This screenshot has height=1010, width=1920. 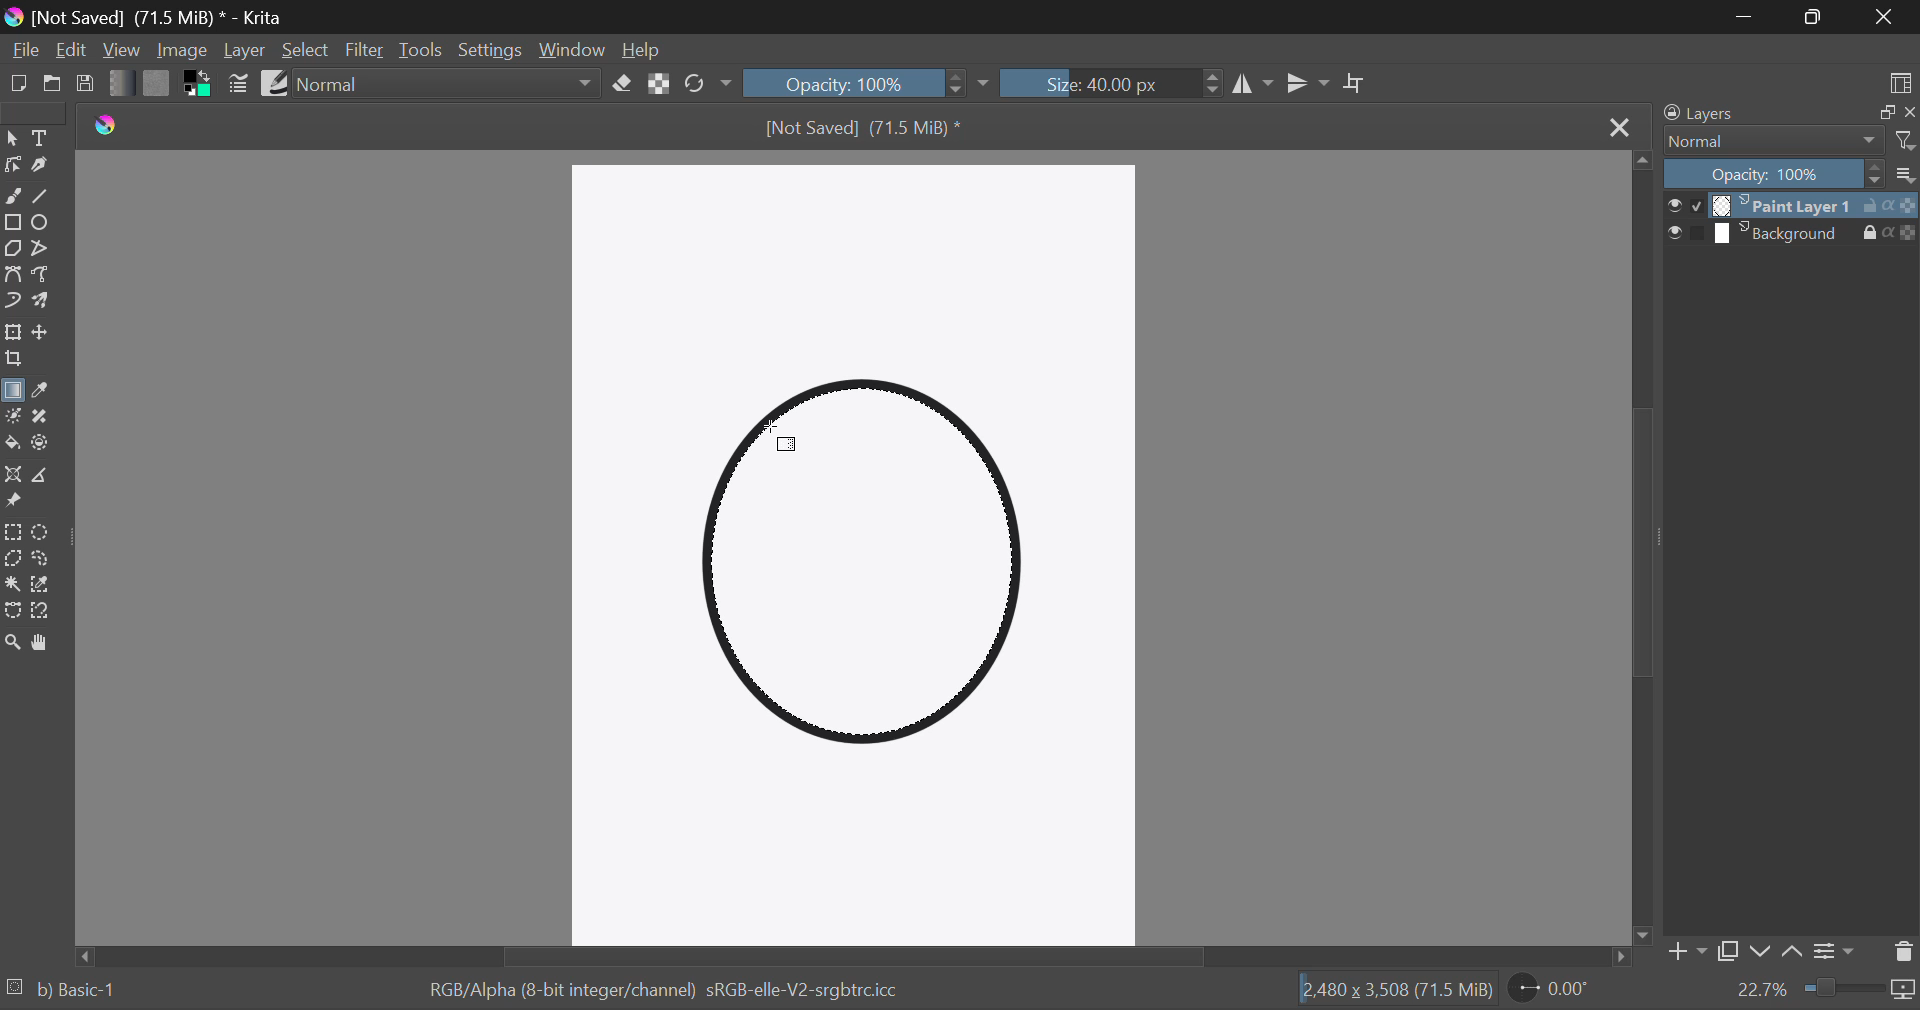 What do you see at coordinates (882, 561) in the screenshot?
I see `Shape Selected` at bounding box center [882, 561].